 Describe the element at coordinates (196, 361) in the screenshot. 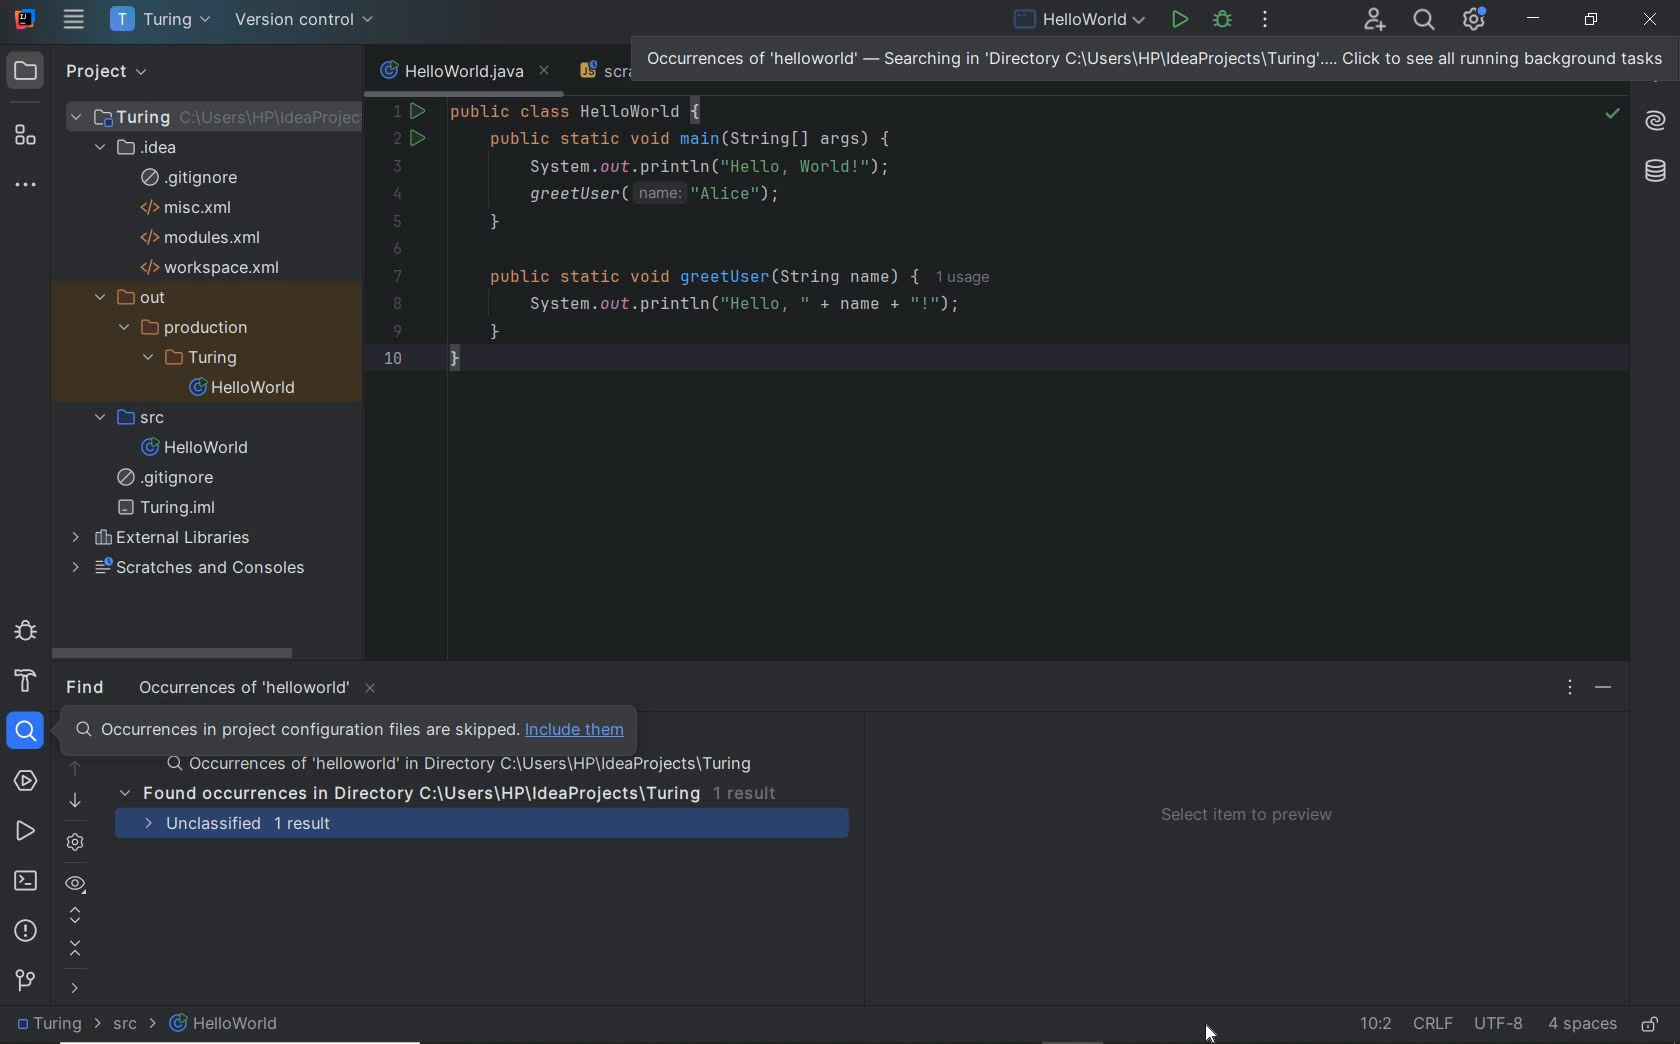

I see `project folder` at that location.